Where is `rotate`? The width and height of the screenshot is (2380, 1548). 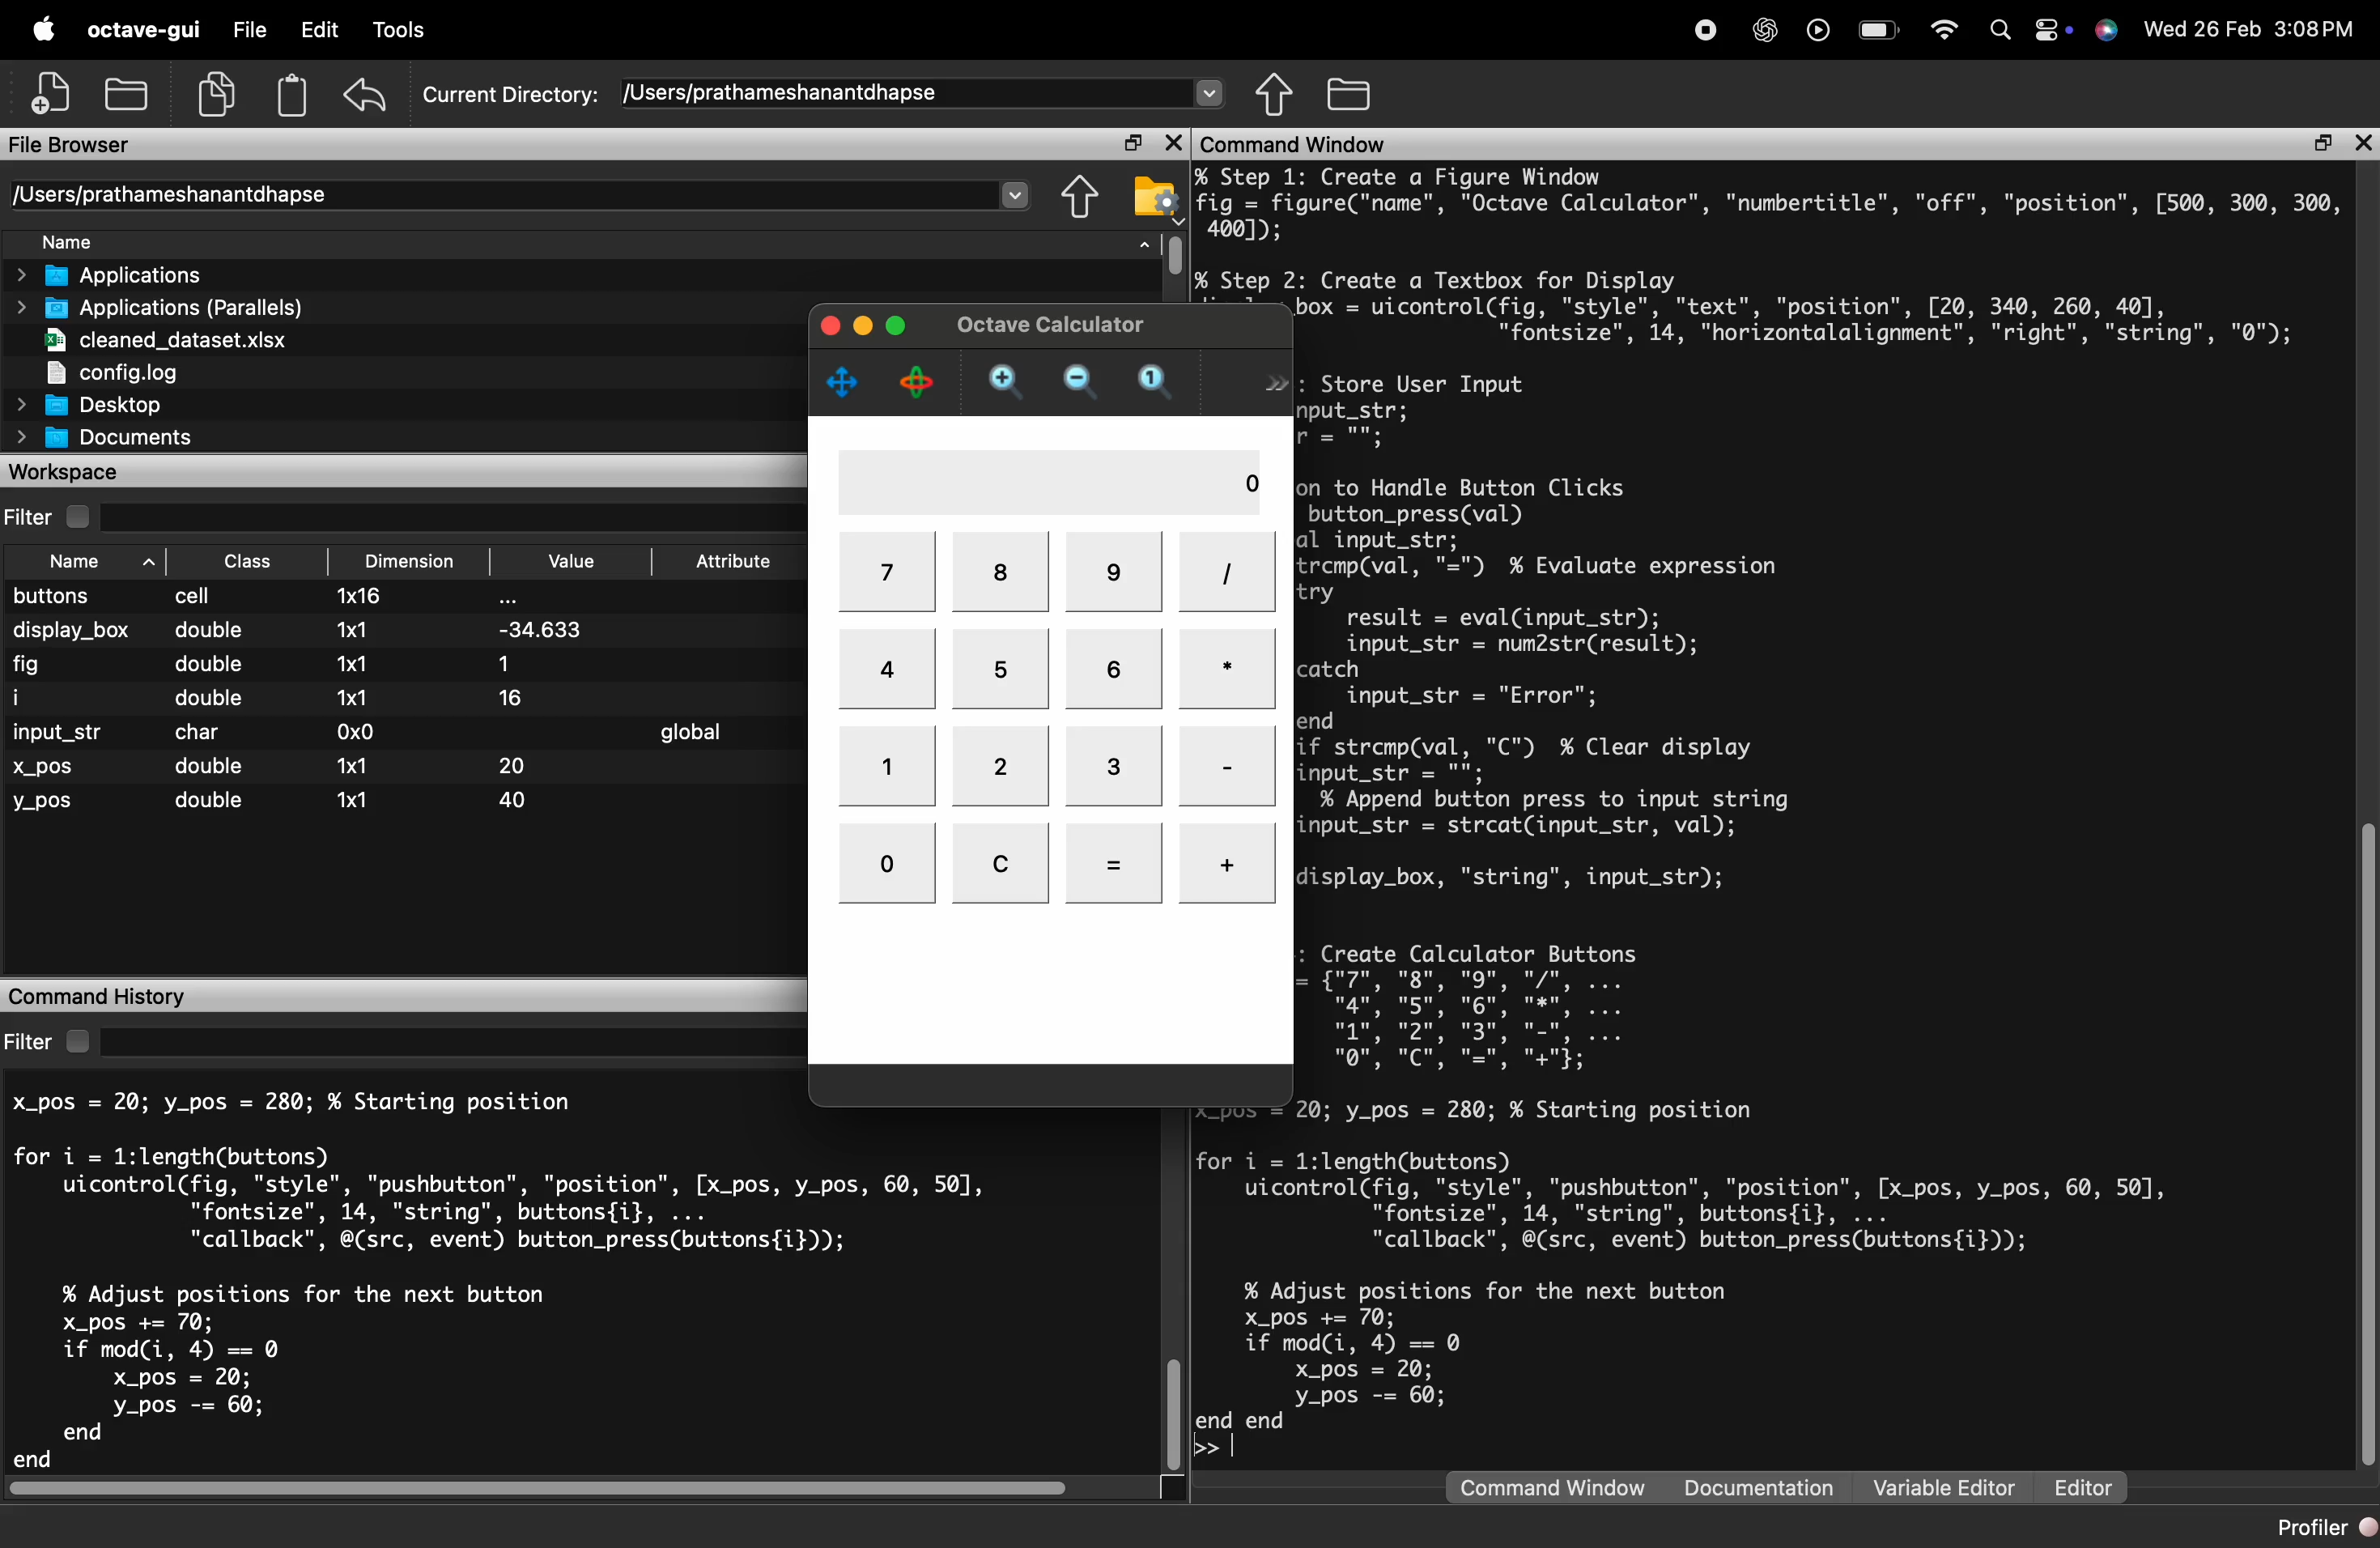
rotate is located at coordinates (917, 384).